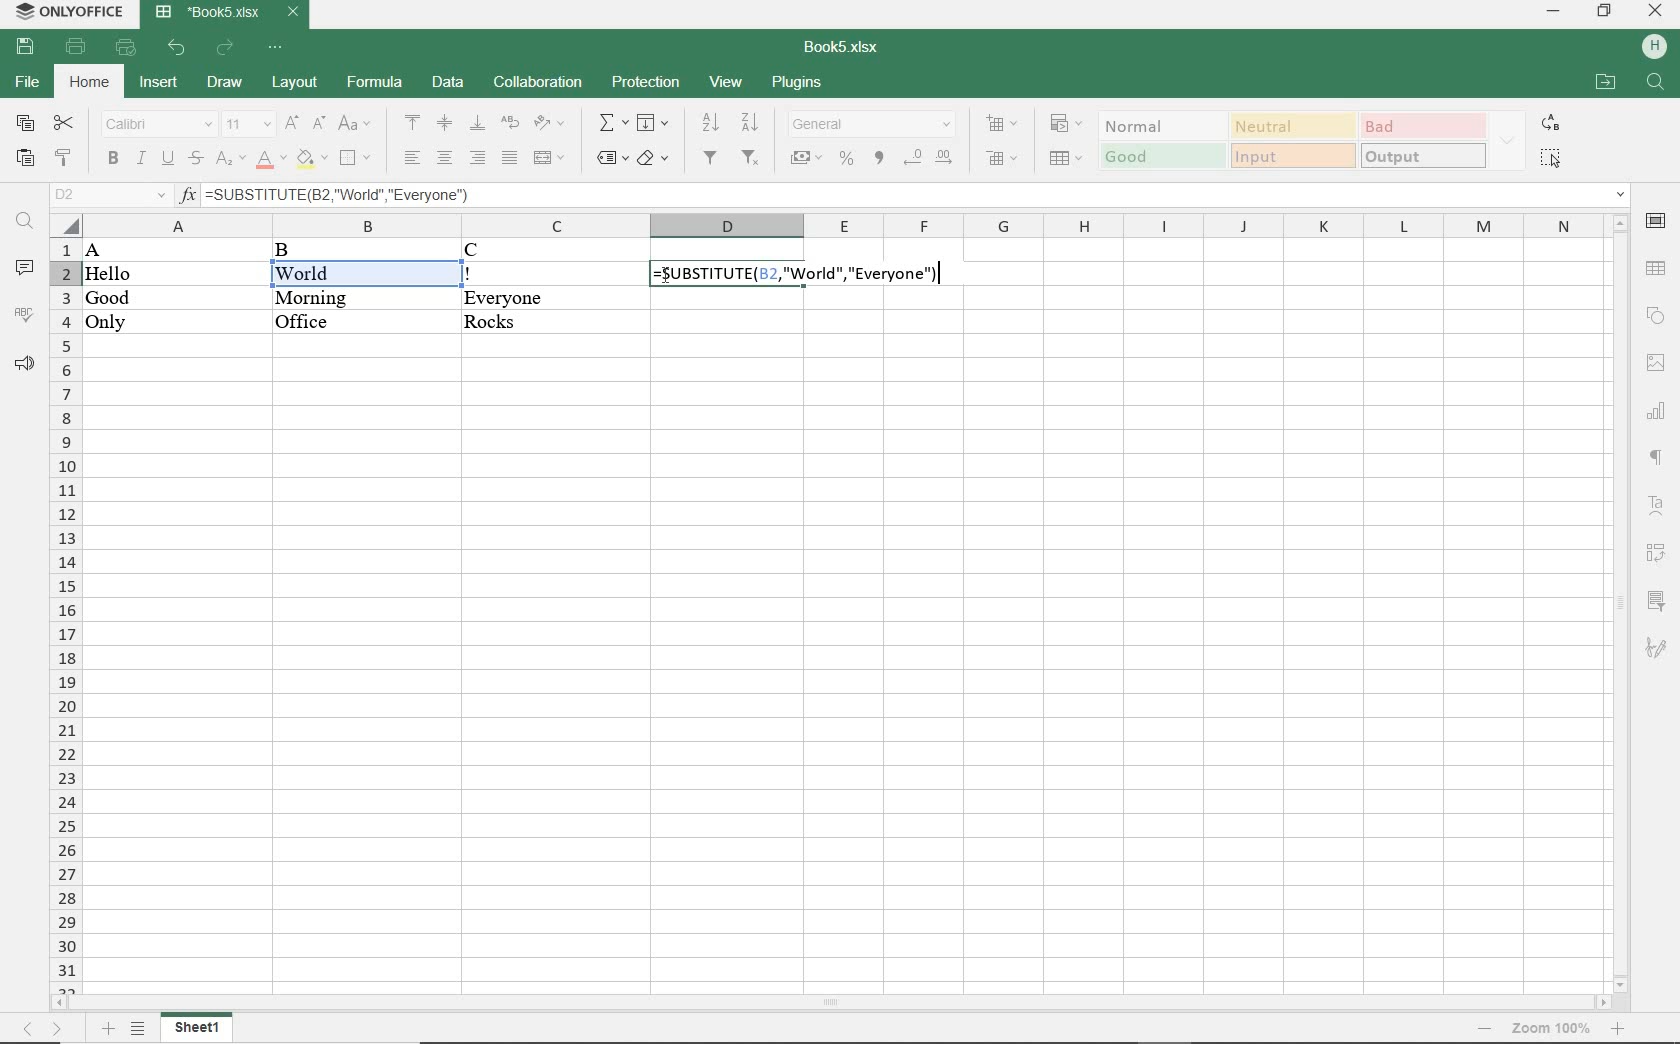 The height and width of the screenshot is (1044, 1680). Describe the element at coordinates (874, 124) in the screenshot. I see `number format` at that location.